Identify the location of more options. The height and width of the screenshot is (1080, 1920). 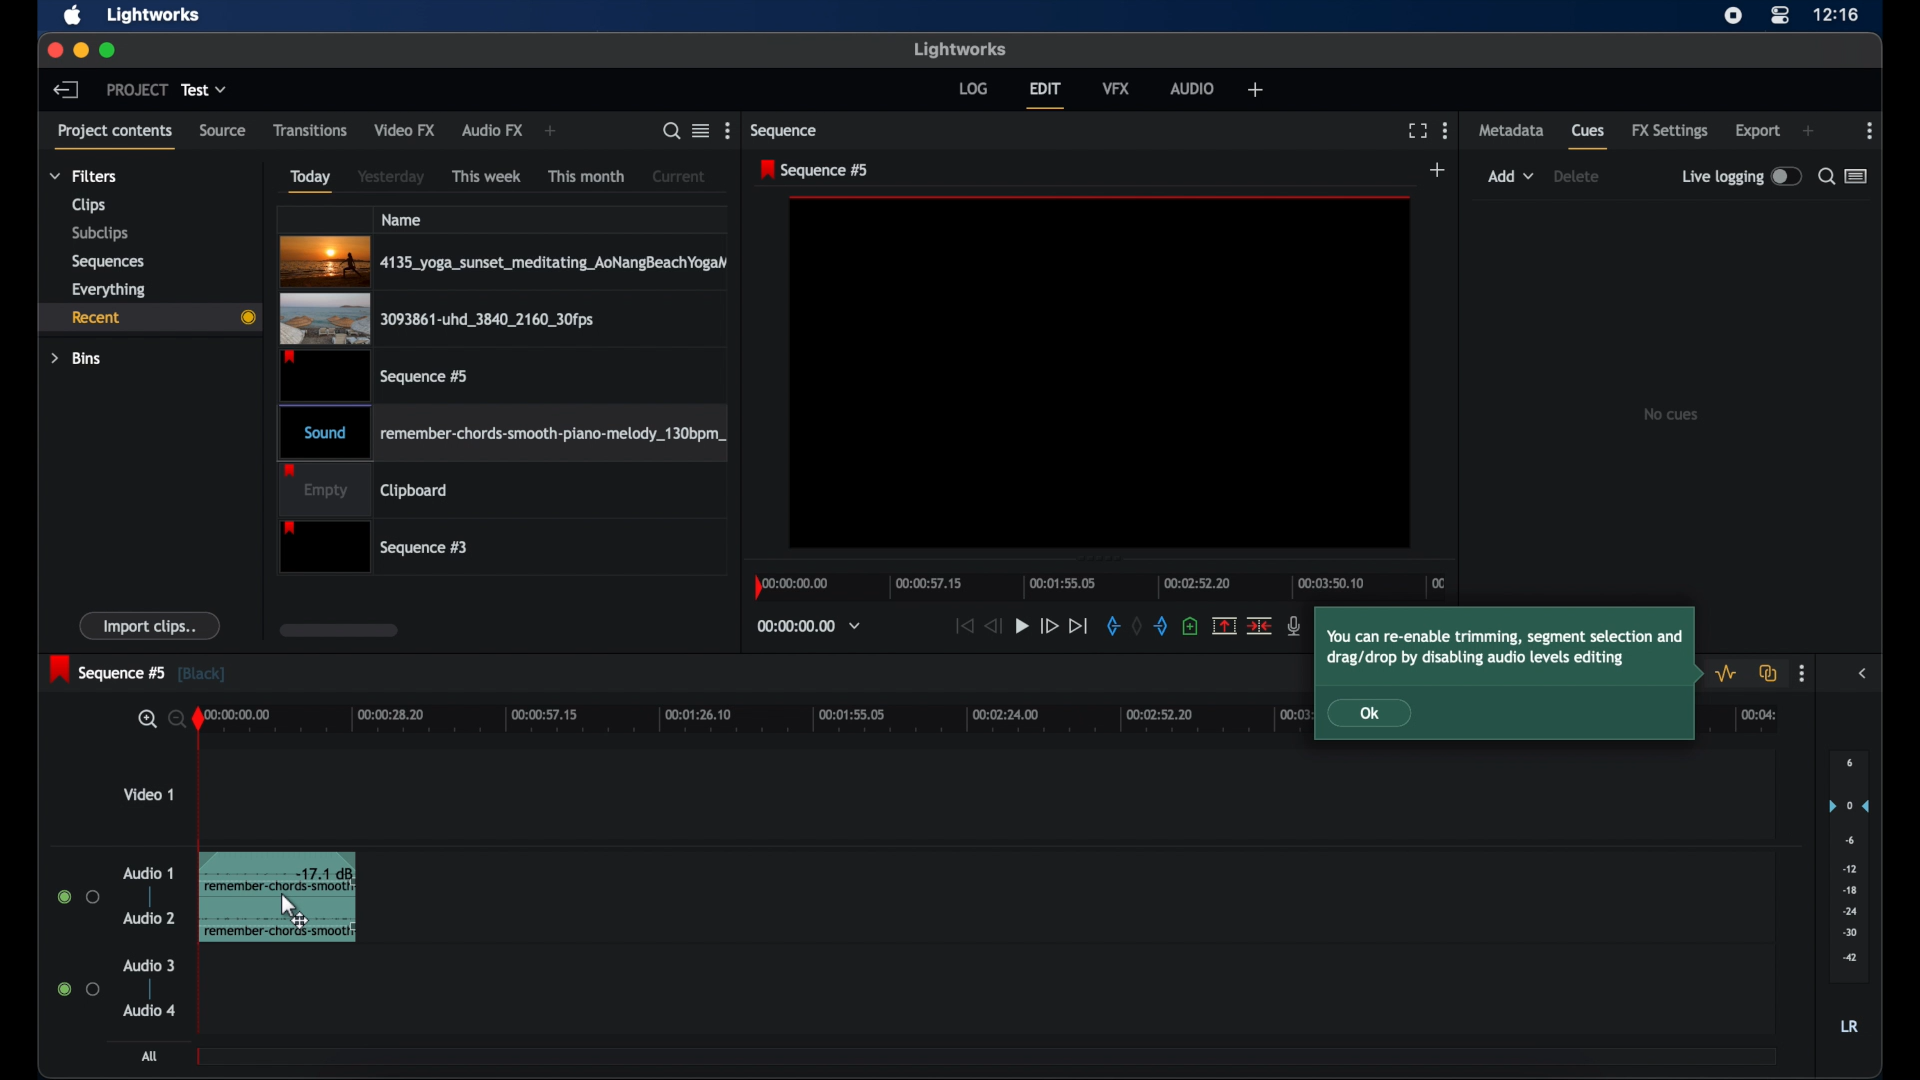
(1445, 130).